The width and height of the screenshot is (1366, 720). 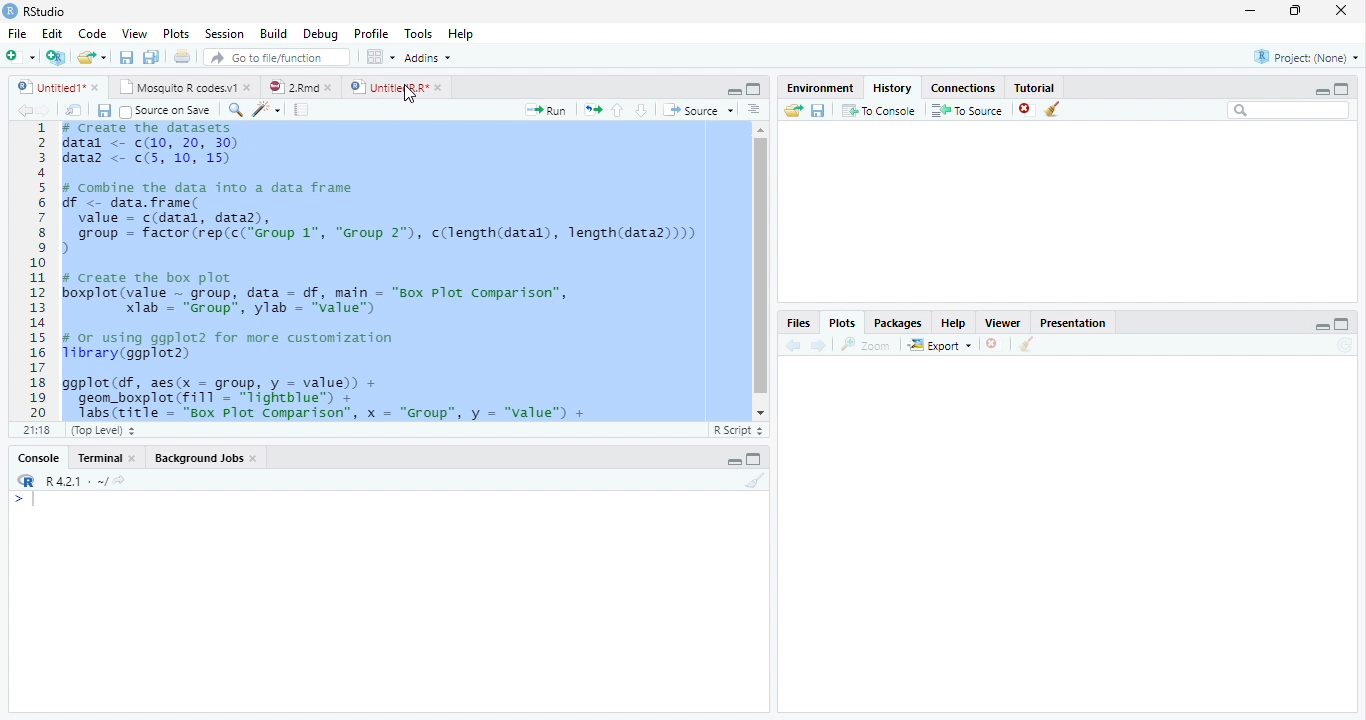 What do you see at coordinates (168, 111) in the screenshot?
I see `Source on Save` at bounding box center [168, 111].